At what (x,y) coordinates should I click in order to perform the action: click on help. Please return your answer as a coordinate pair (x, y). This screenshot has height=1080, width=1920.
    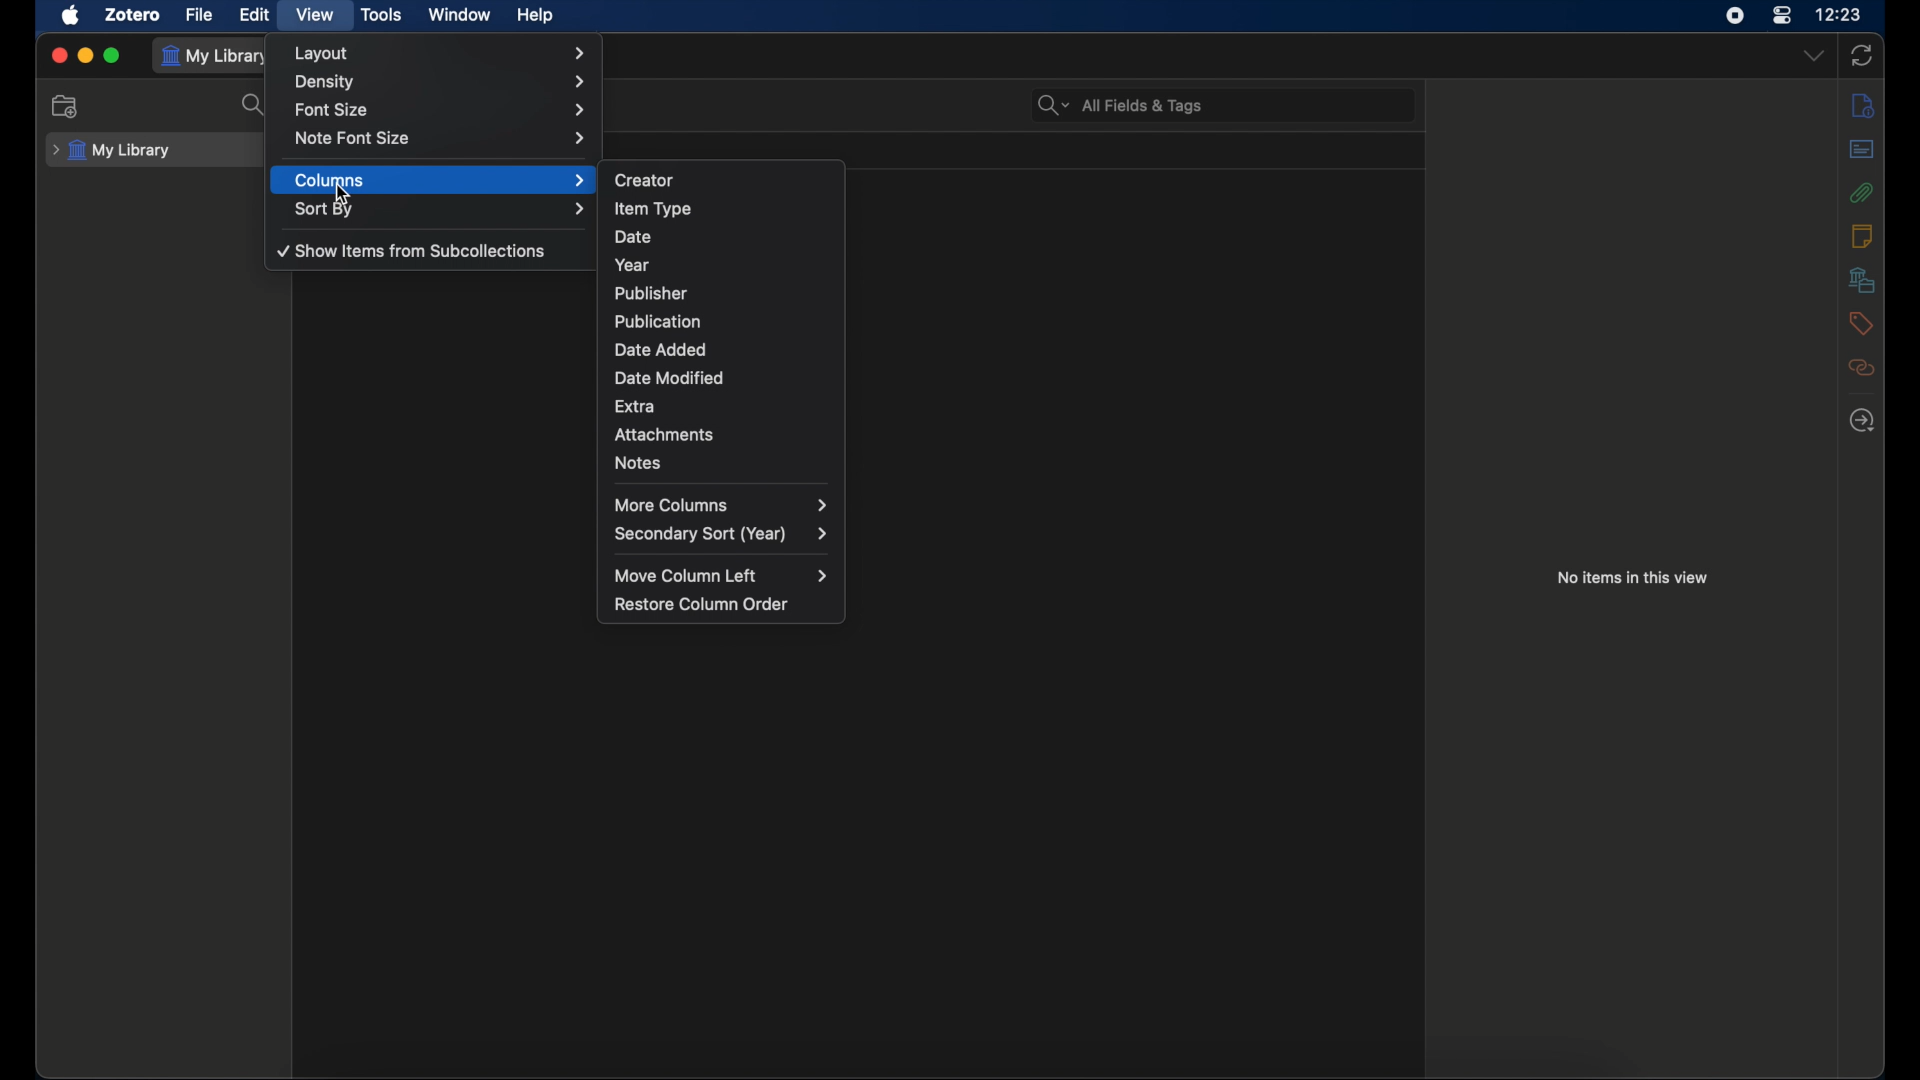
    Looking at the image, I should click on (536, 15).